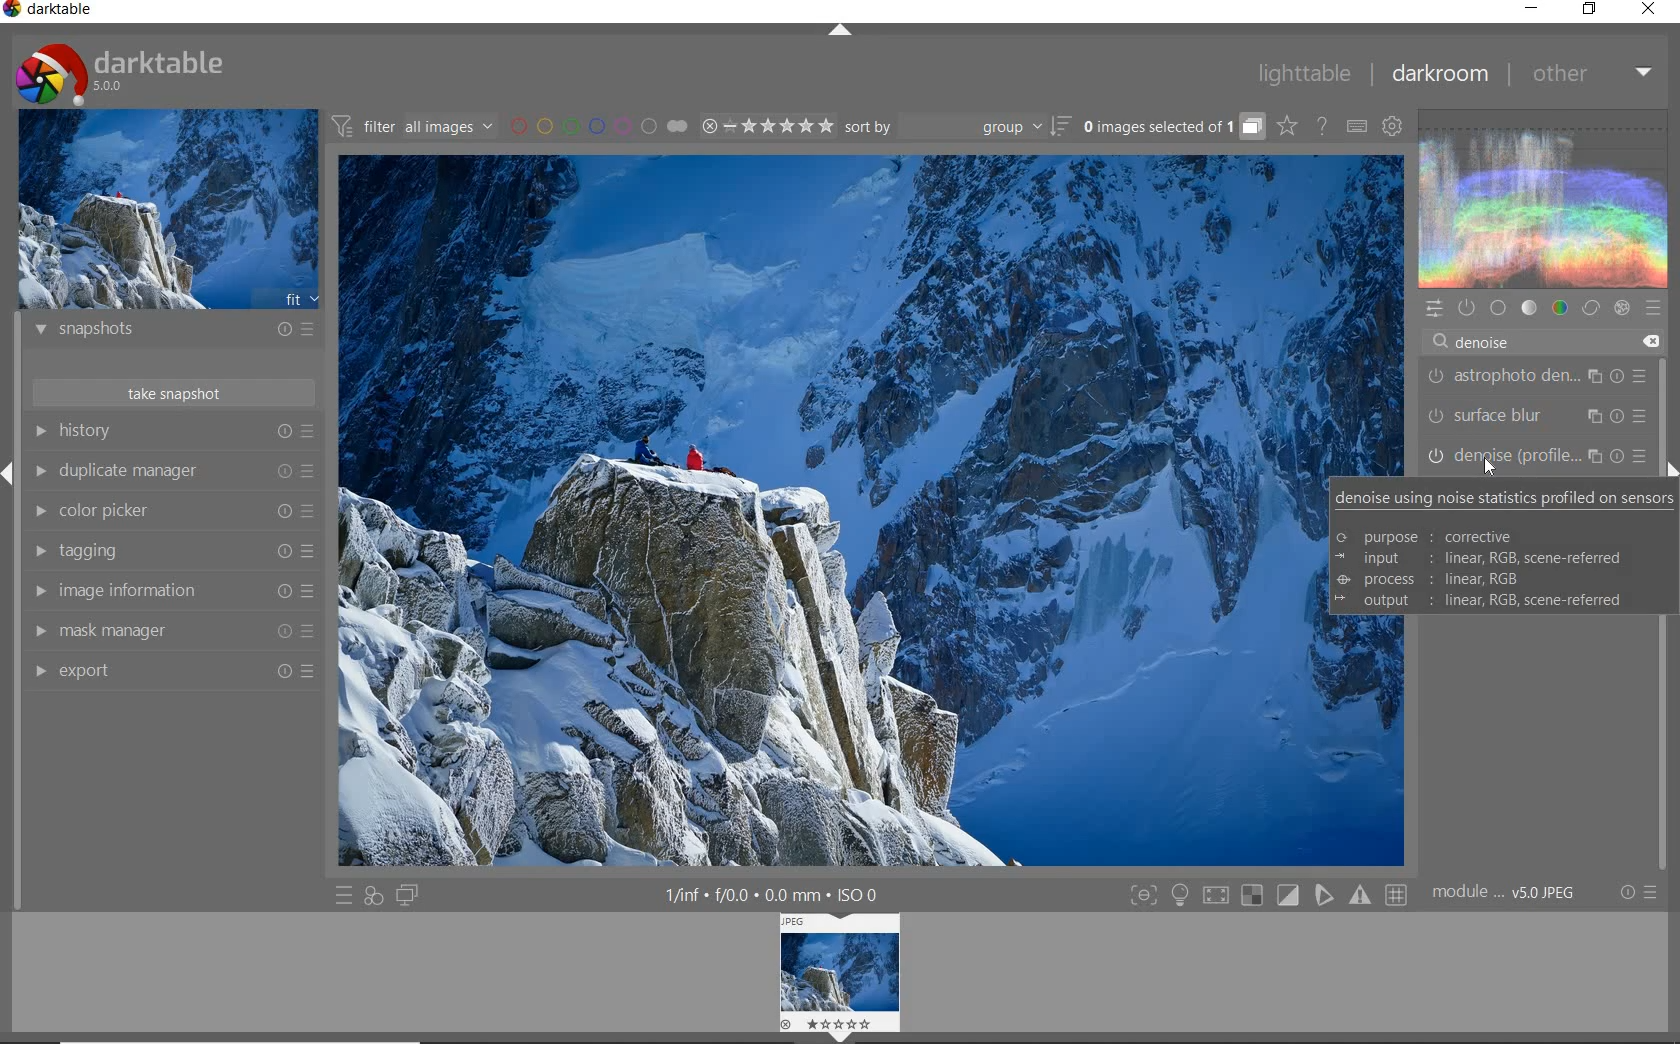  I want to click on 1/inf*f/0.0 mm*ISO 0, so click(779, 894).